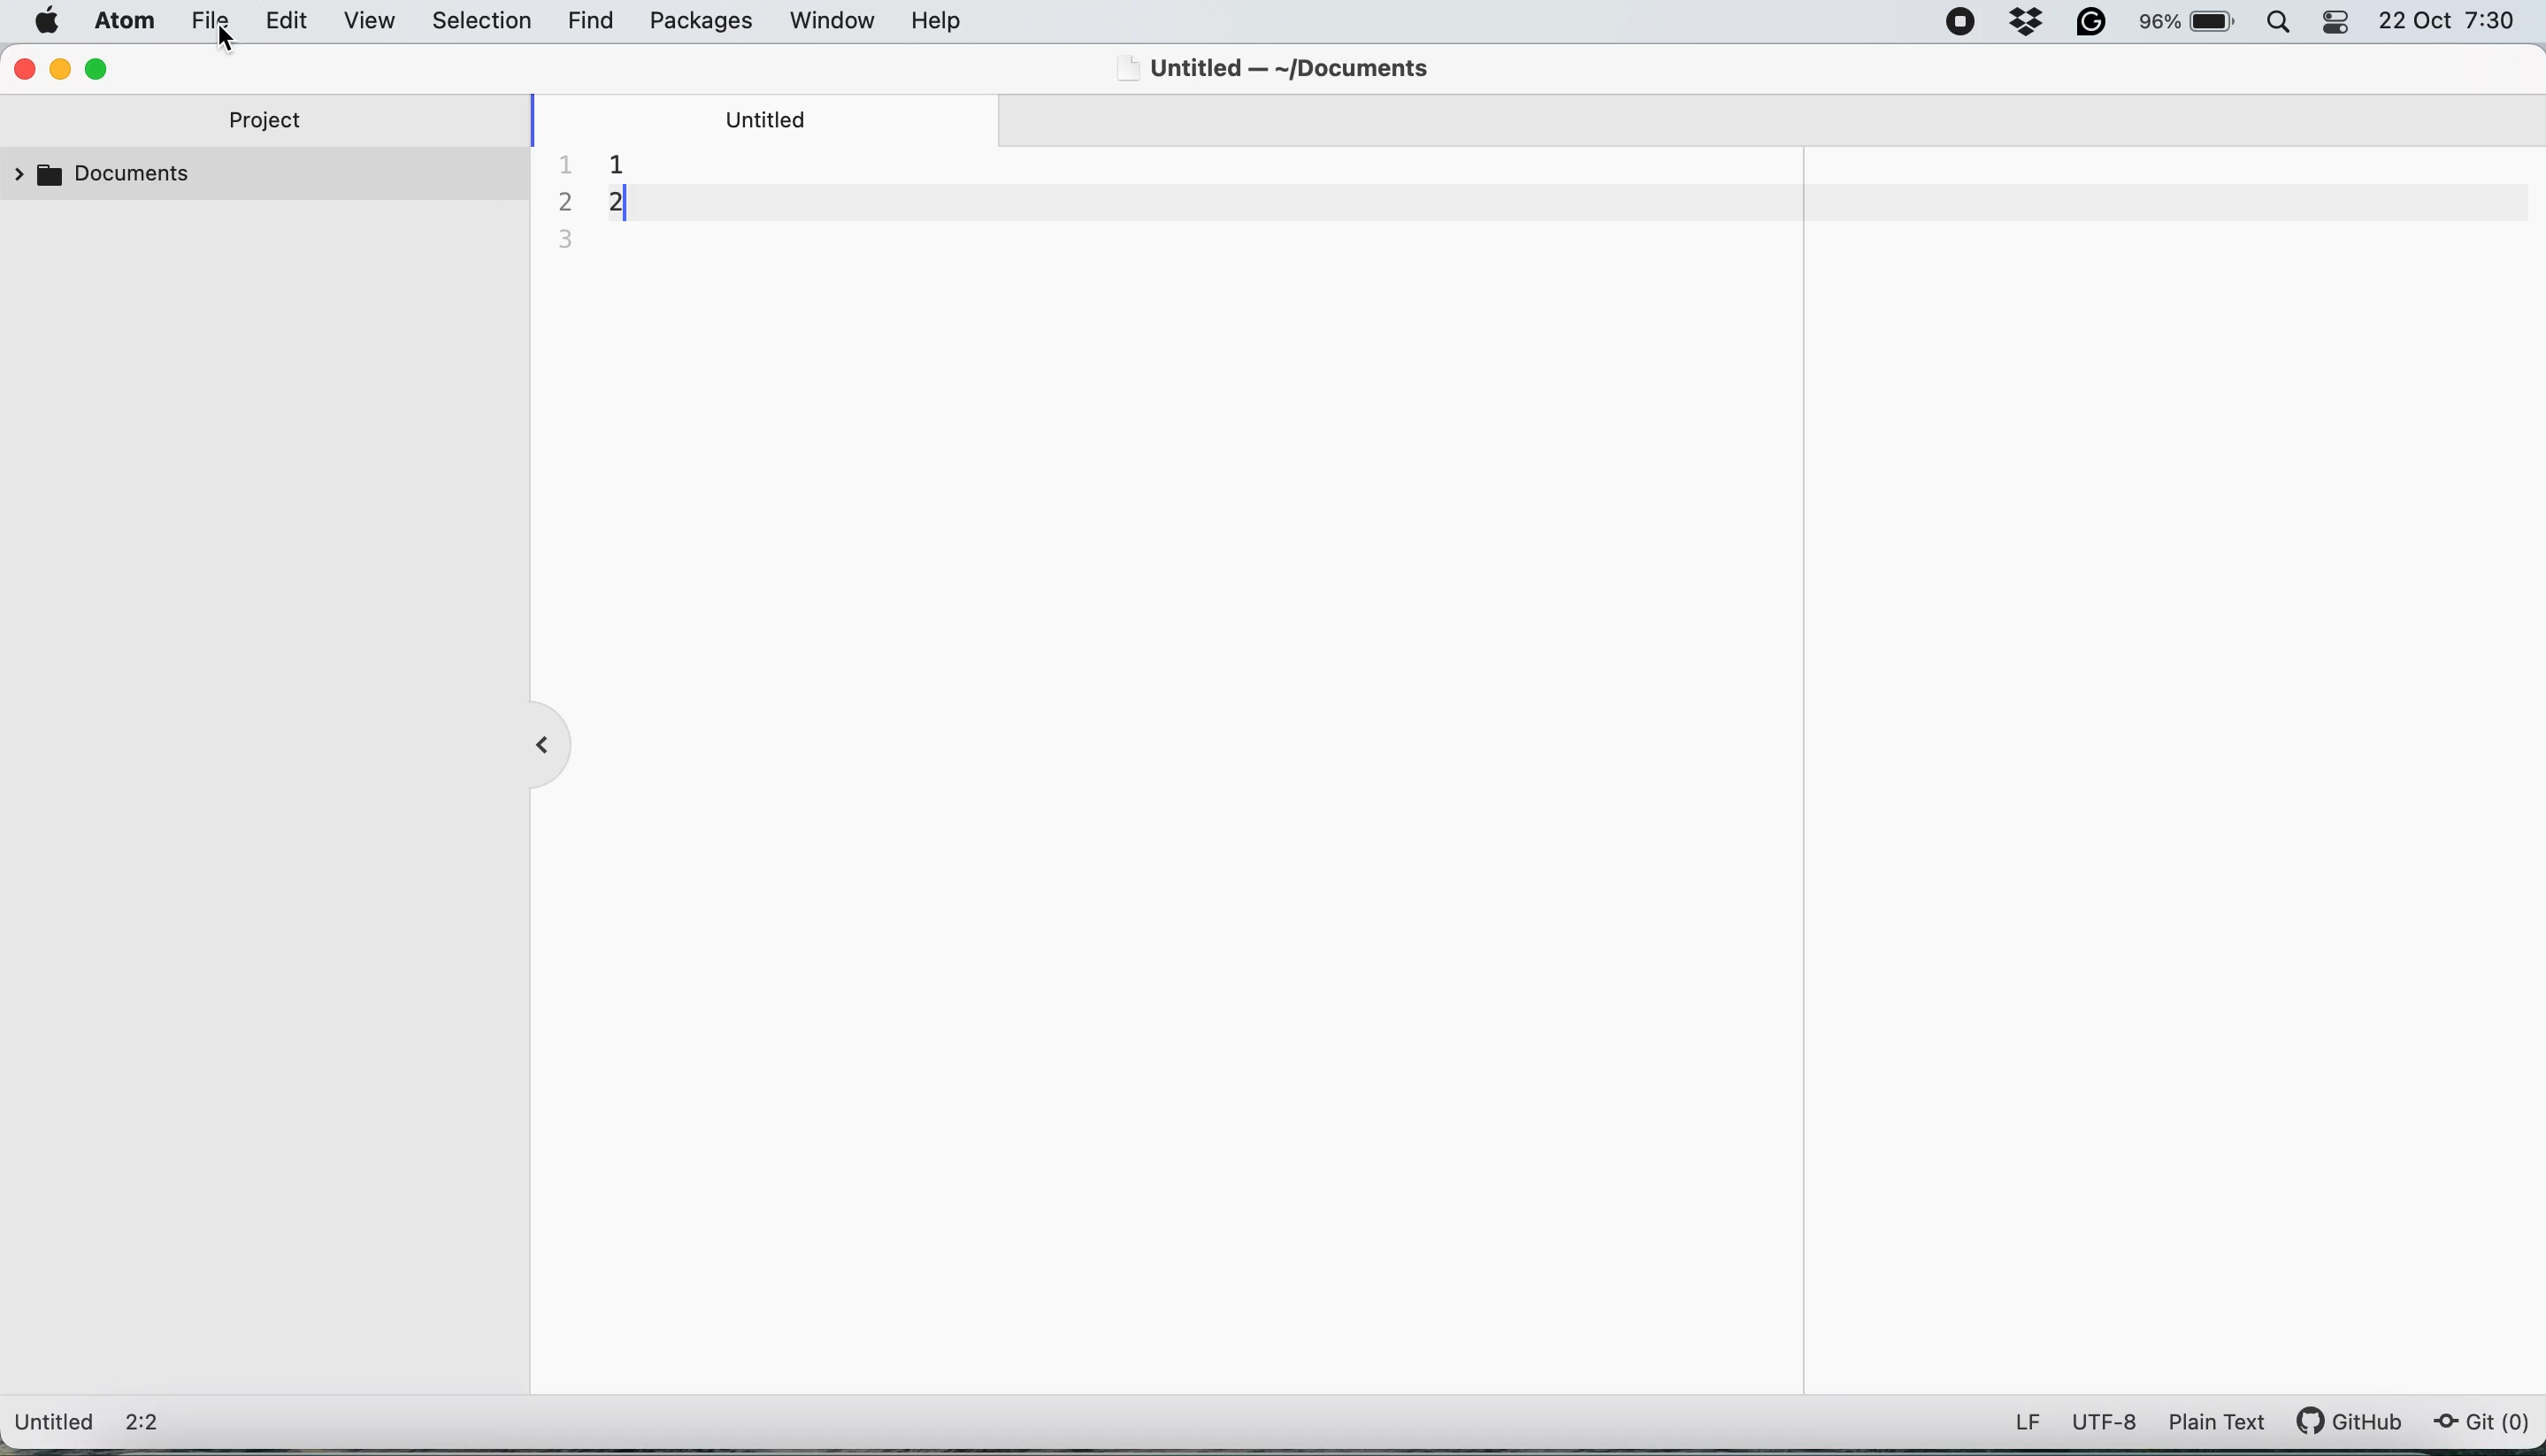  What do you see at coordinates (109, 180) in the screenshot?
I see `documents` at bounding box center [109, 180].